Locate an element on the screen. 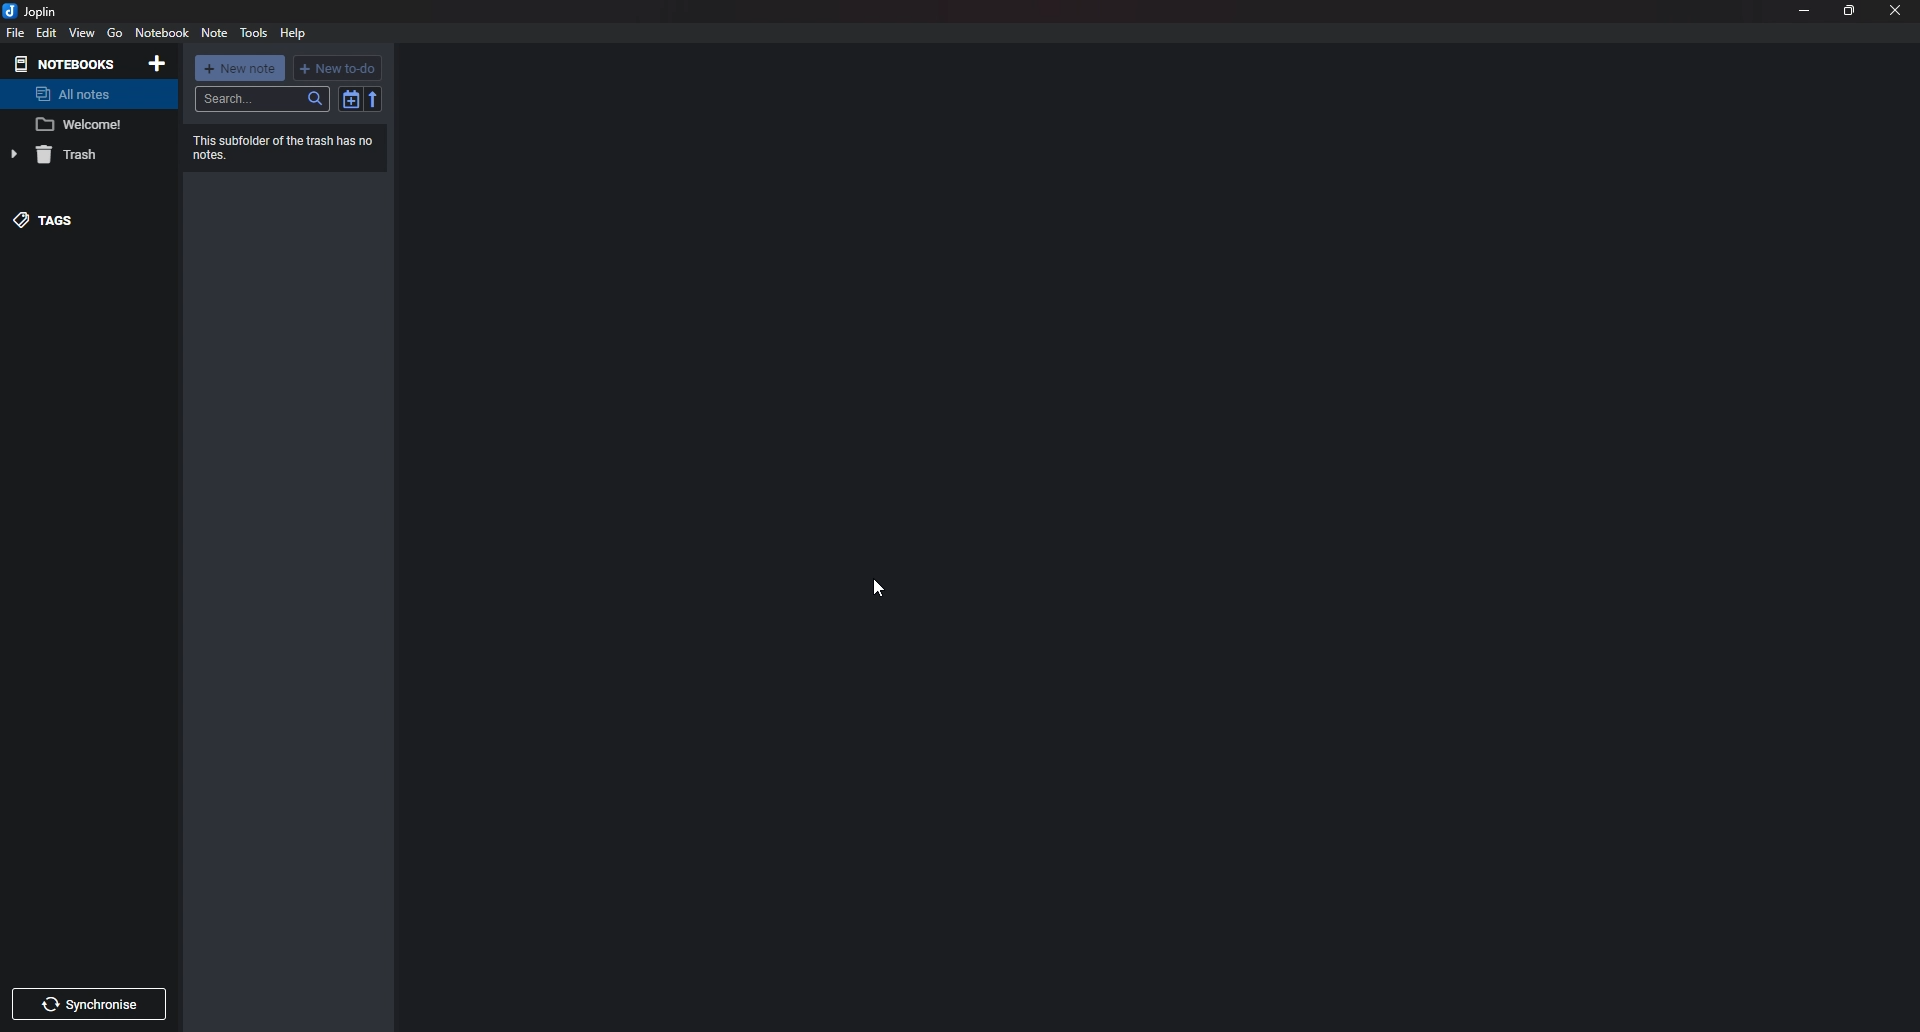 The height and width of the screenshot is (1032, 1920). Trash is located at coordinates (75, 157).